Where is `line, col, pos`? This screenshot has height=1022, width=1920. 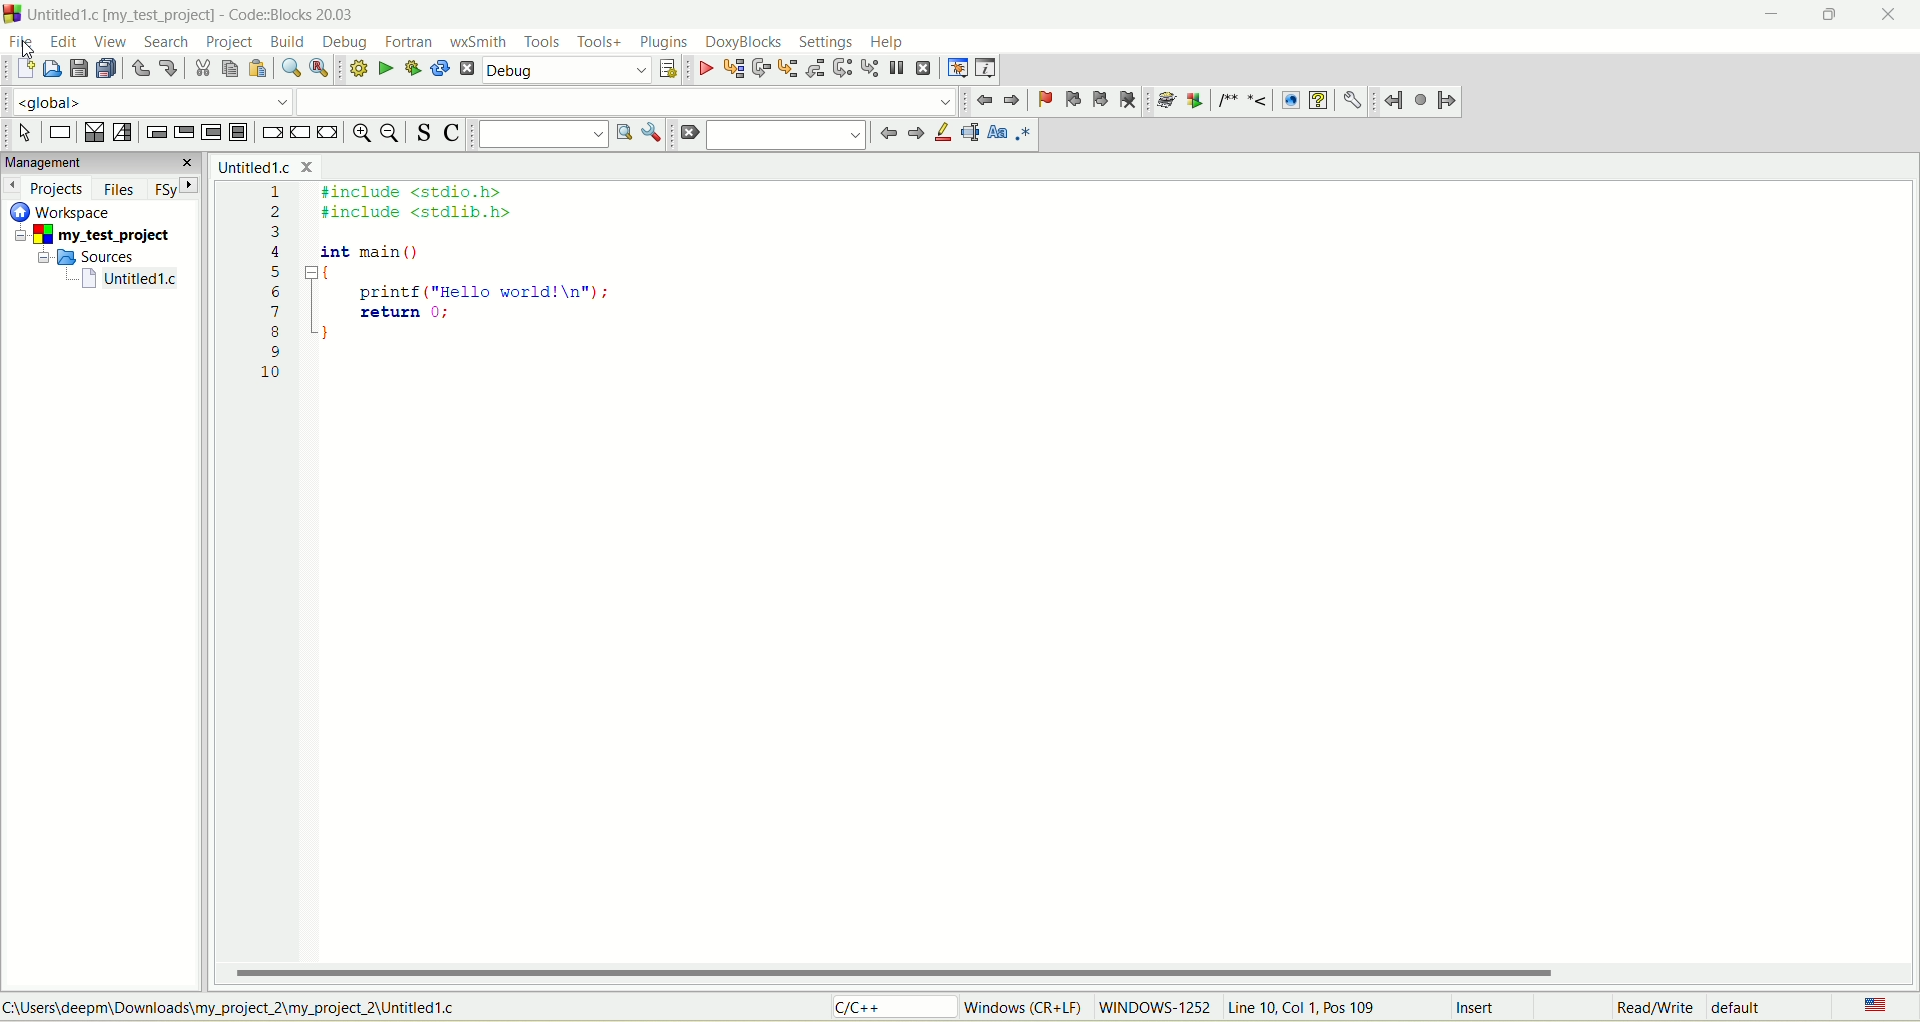 line, col, pos is located at coordinates (1304, 1008).